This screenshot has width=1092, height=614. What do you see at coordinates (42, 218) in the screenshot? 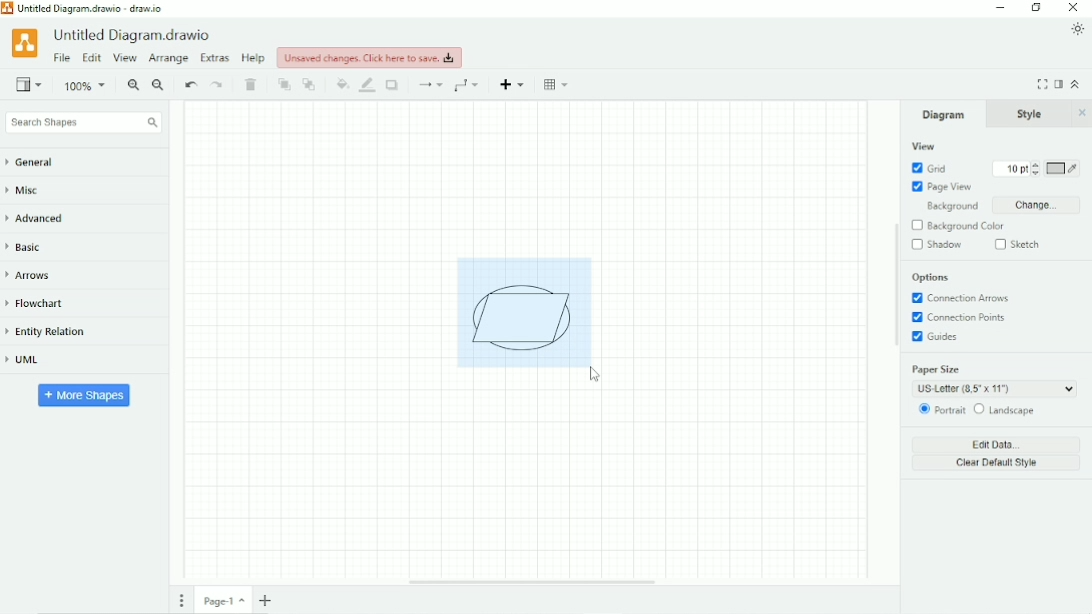
I see `Advanced` at bounding box center [42, 218].